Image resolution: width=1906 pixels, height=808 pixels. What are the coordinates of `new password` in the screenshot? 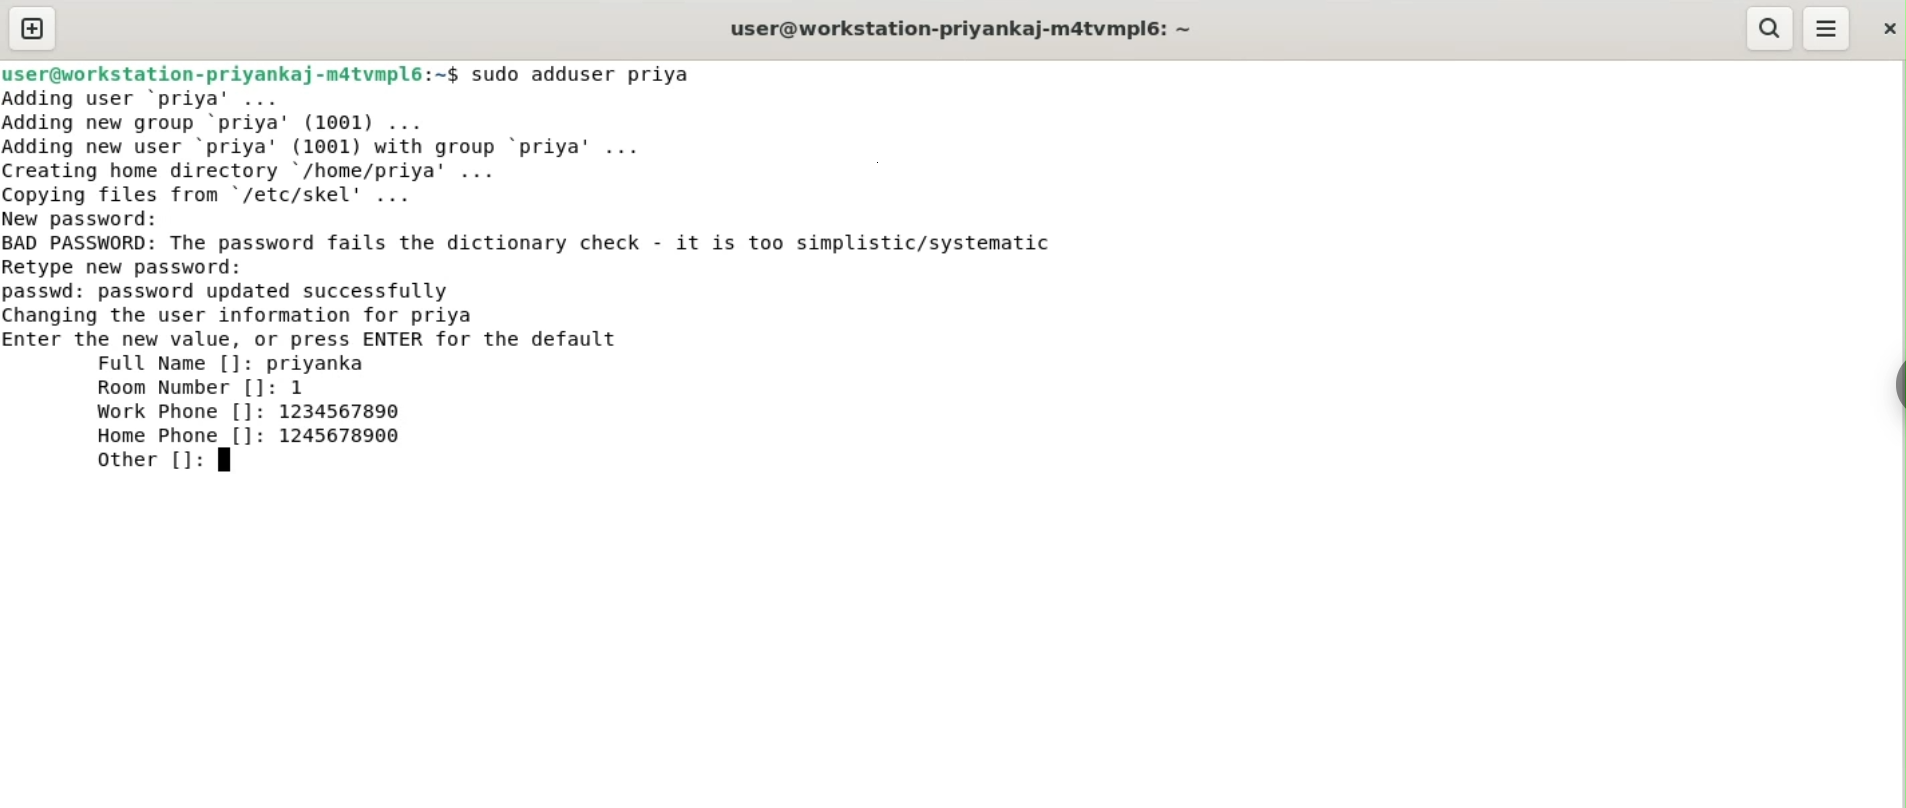 It's located at (96, 218).